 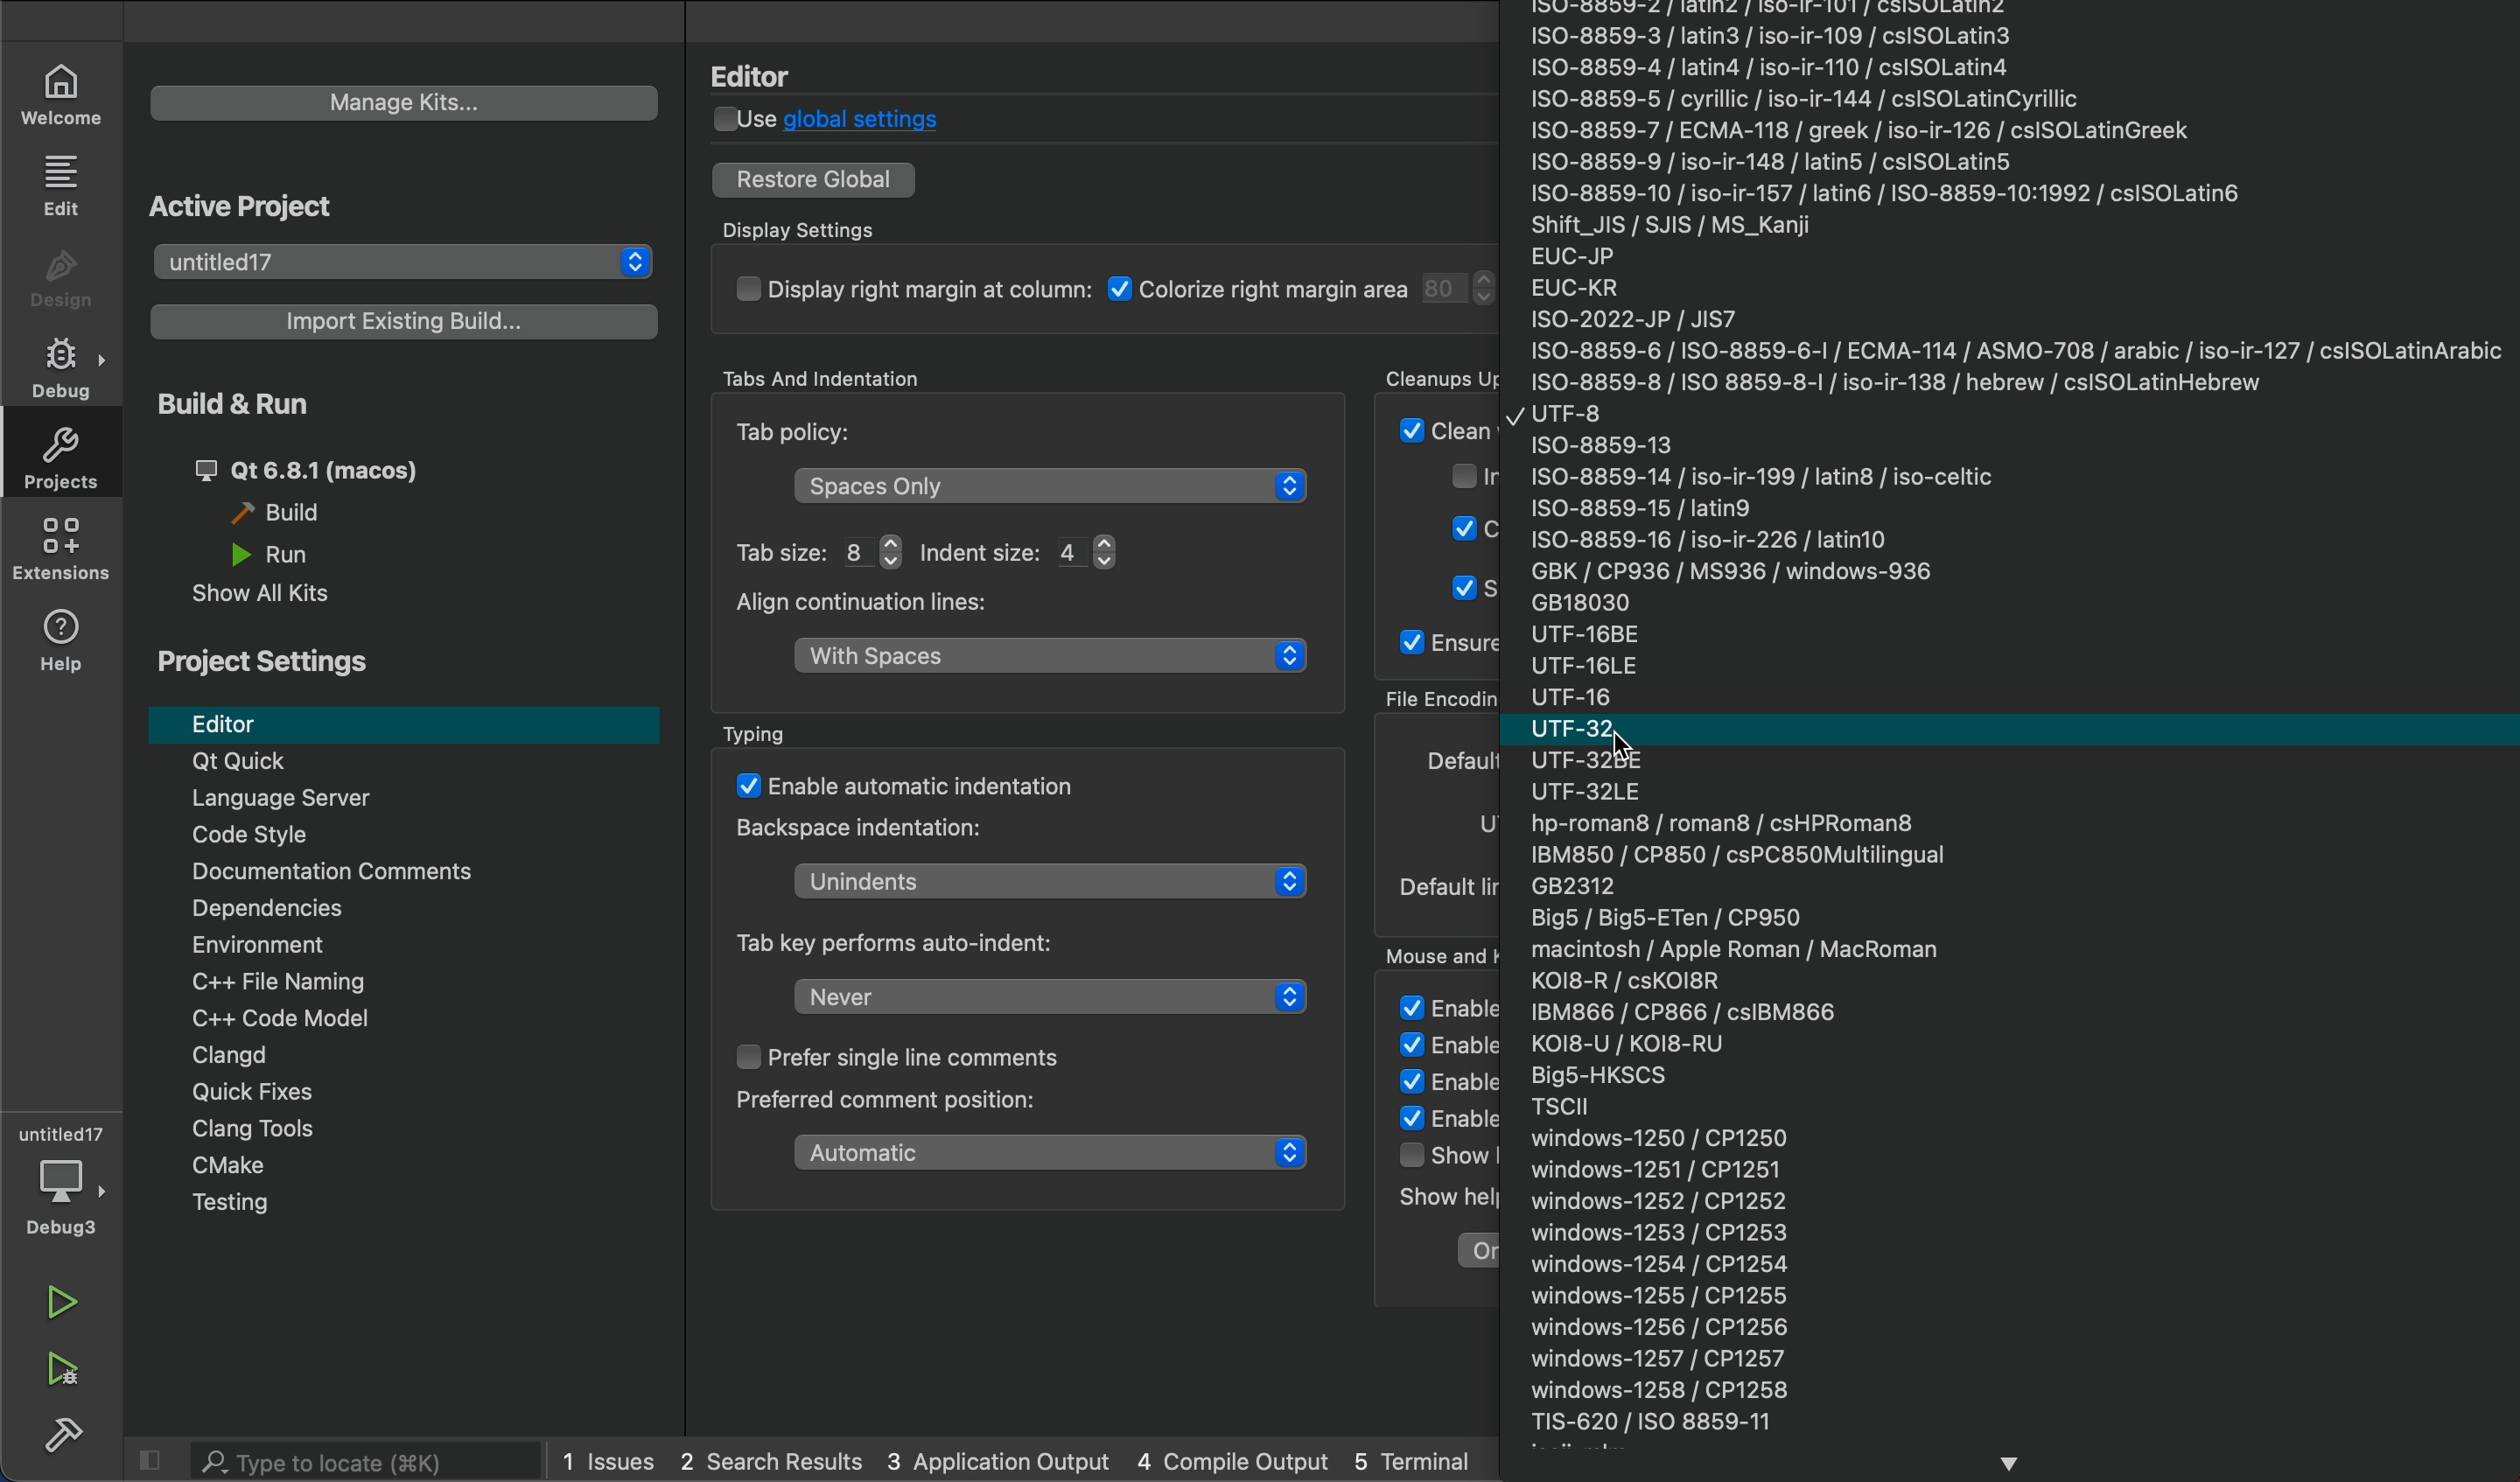 What do you see at coordinates (887, 604) in the screenshot?
I see `Align continuation lines:` at bounding box center [887, 604].